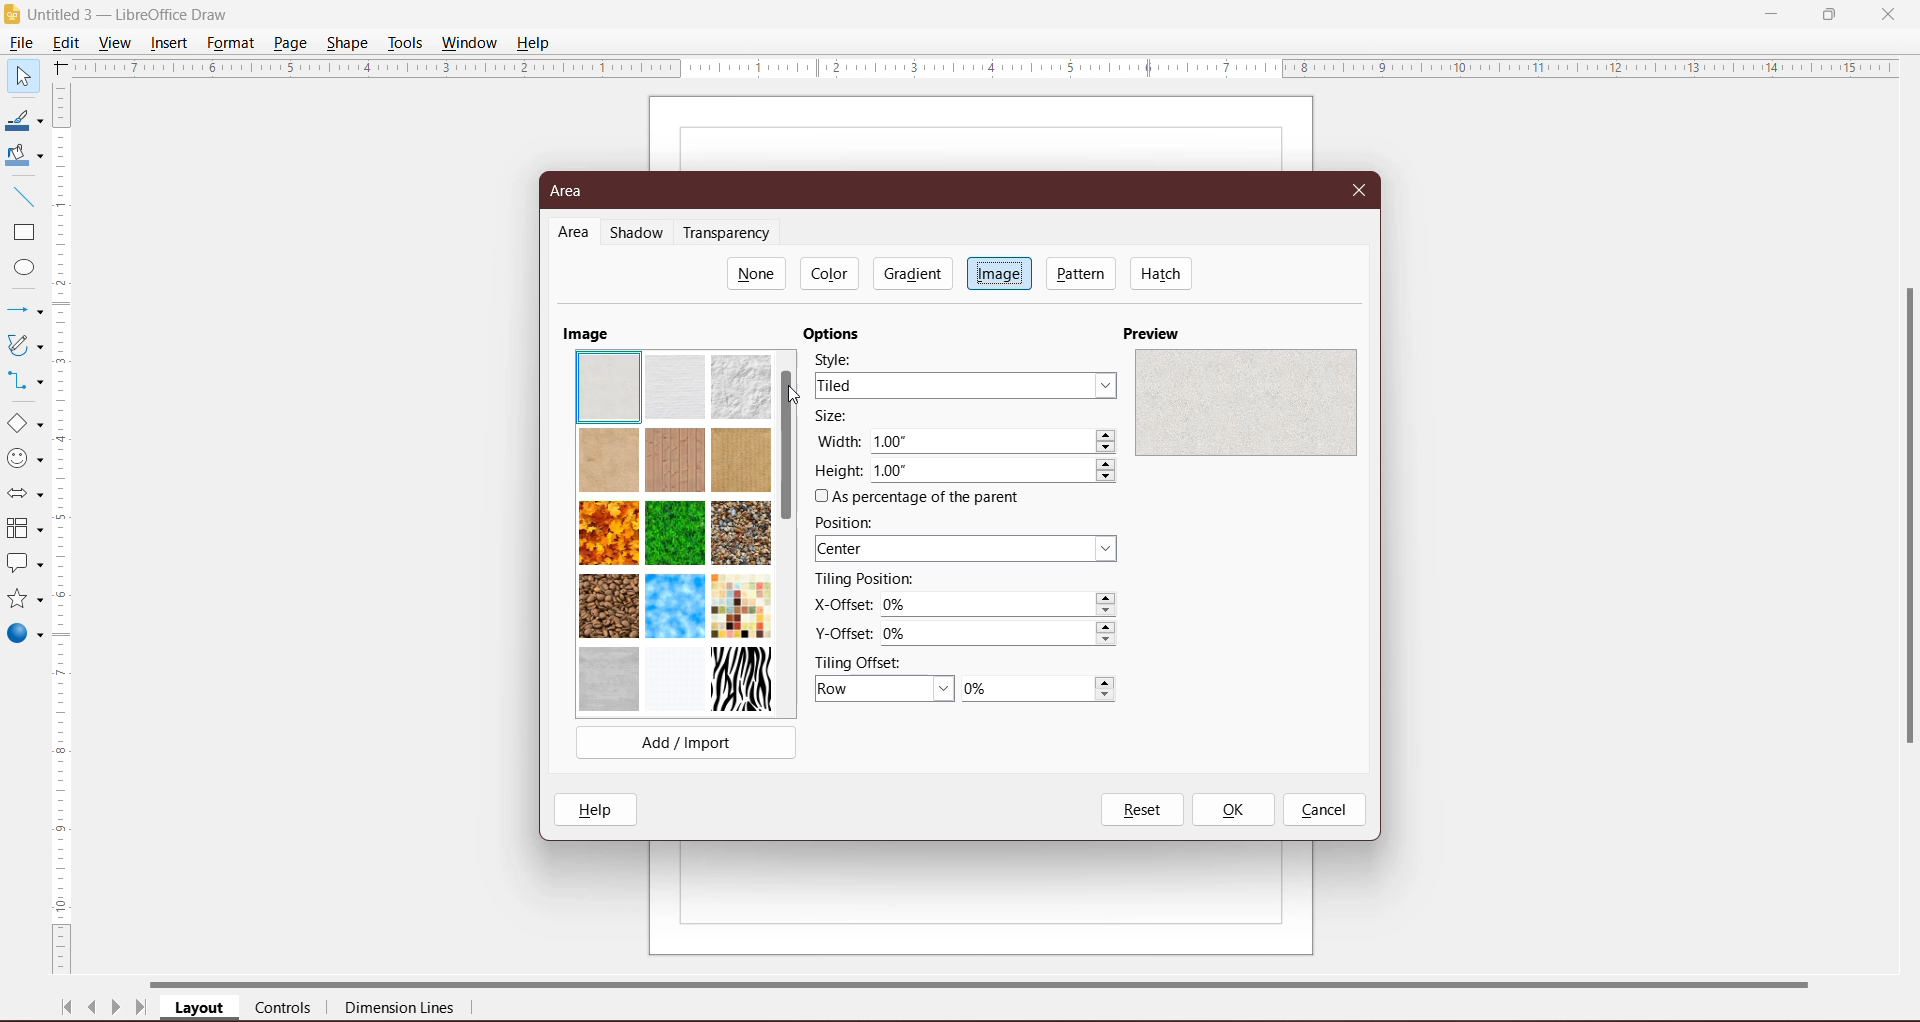 This screenshot has width=1920, height=1022. Describe the element at coordinates (19, 270) in the screenshot. I see `Ellipse` at that location.